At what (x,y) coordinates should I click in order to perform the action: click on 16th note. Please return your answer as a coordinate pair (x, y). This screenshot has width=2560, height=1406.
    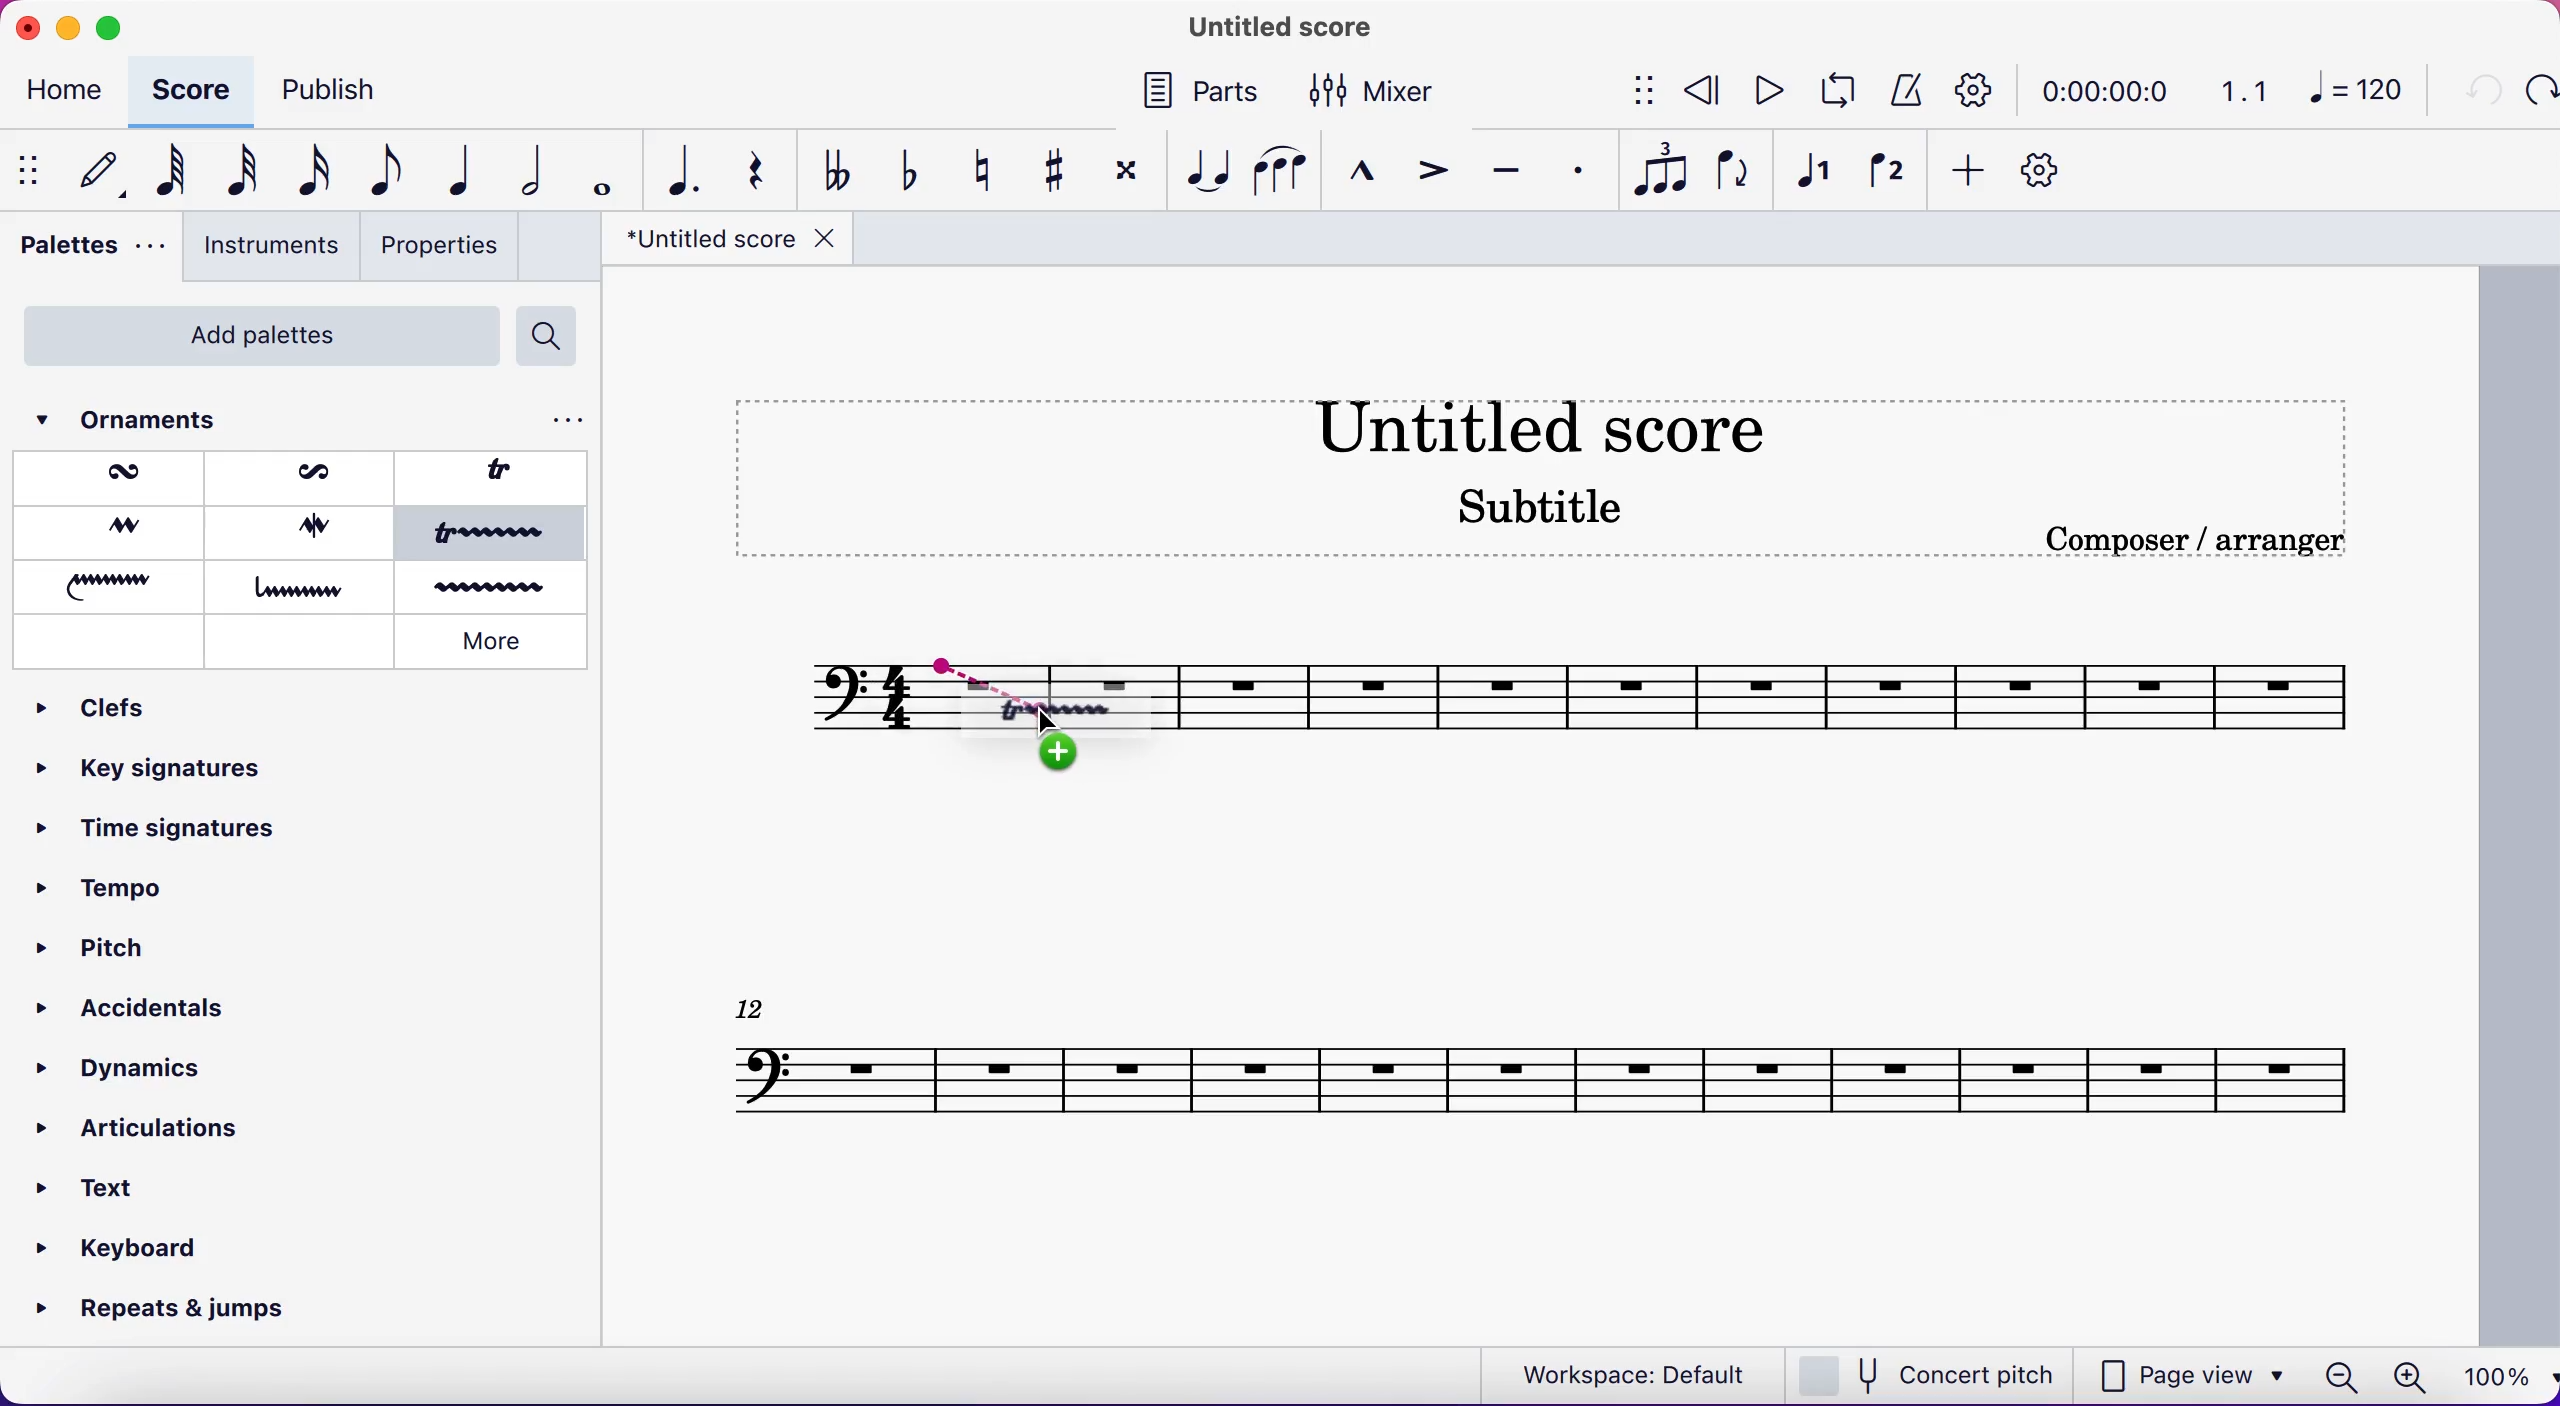
    Looking at the image, I should click on (309, 174).